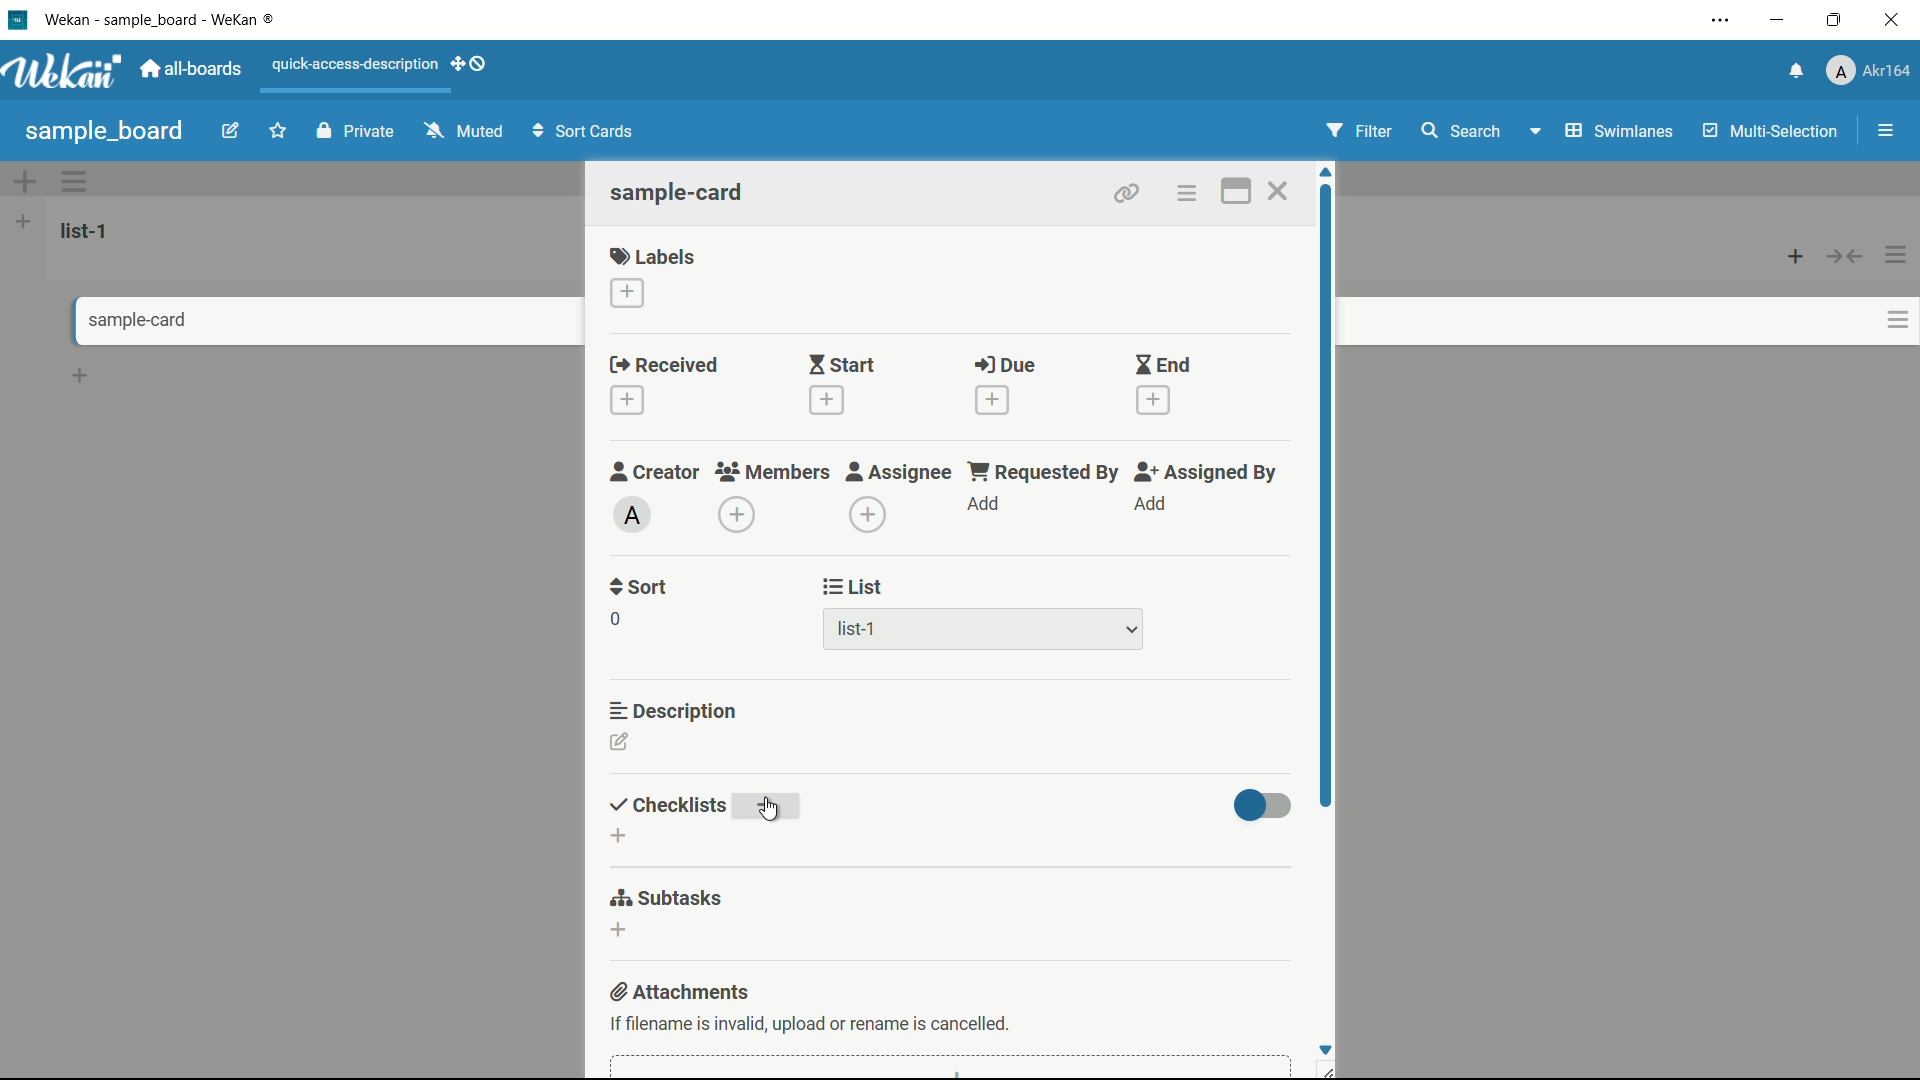  What do you see at coordinates (633, 515) in the screenshot?
I see `admin` at bounding box center [633, 515].